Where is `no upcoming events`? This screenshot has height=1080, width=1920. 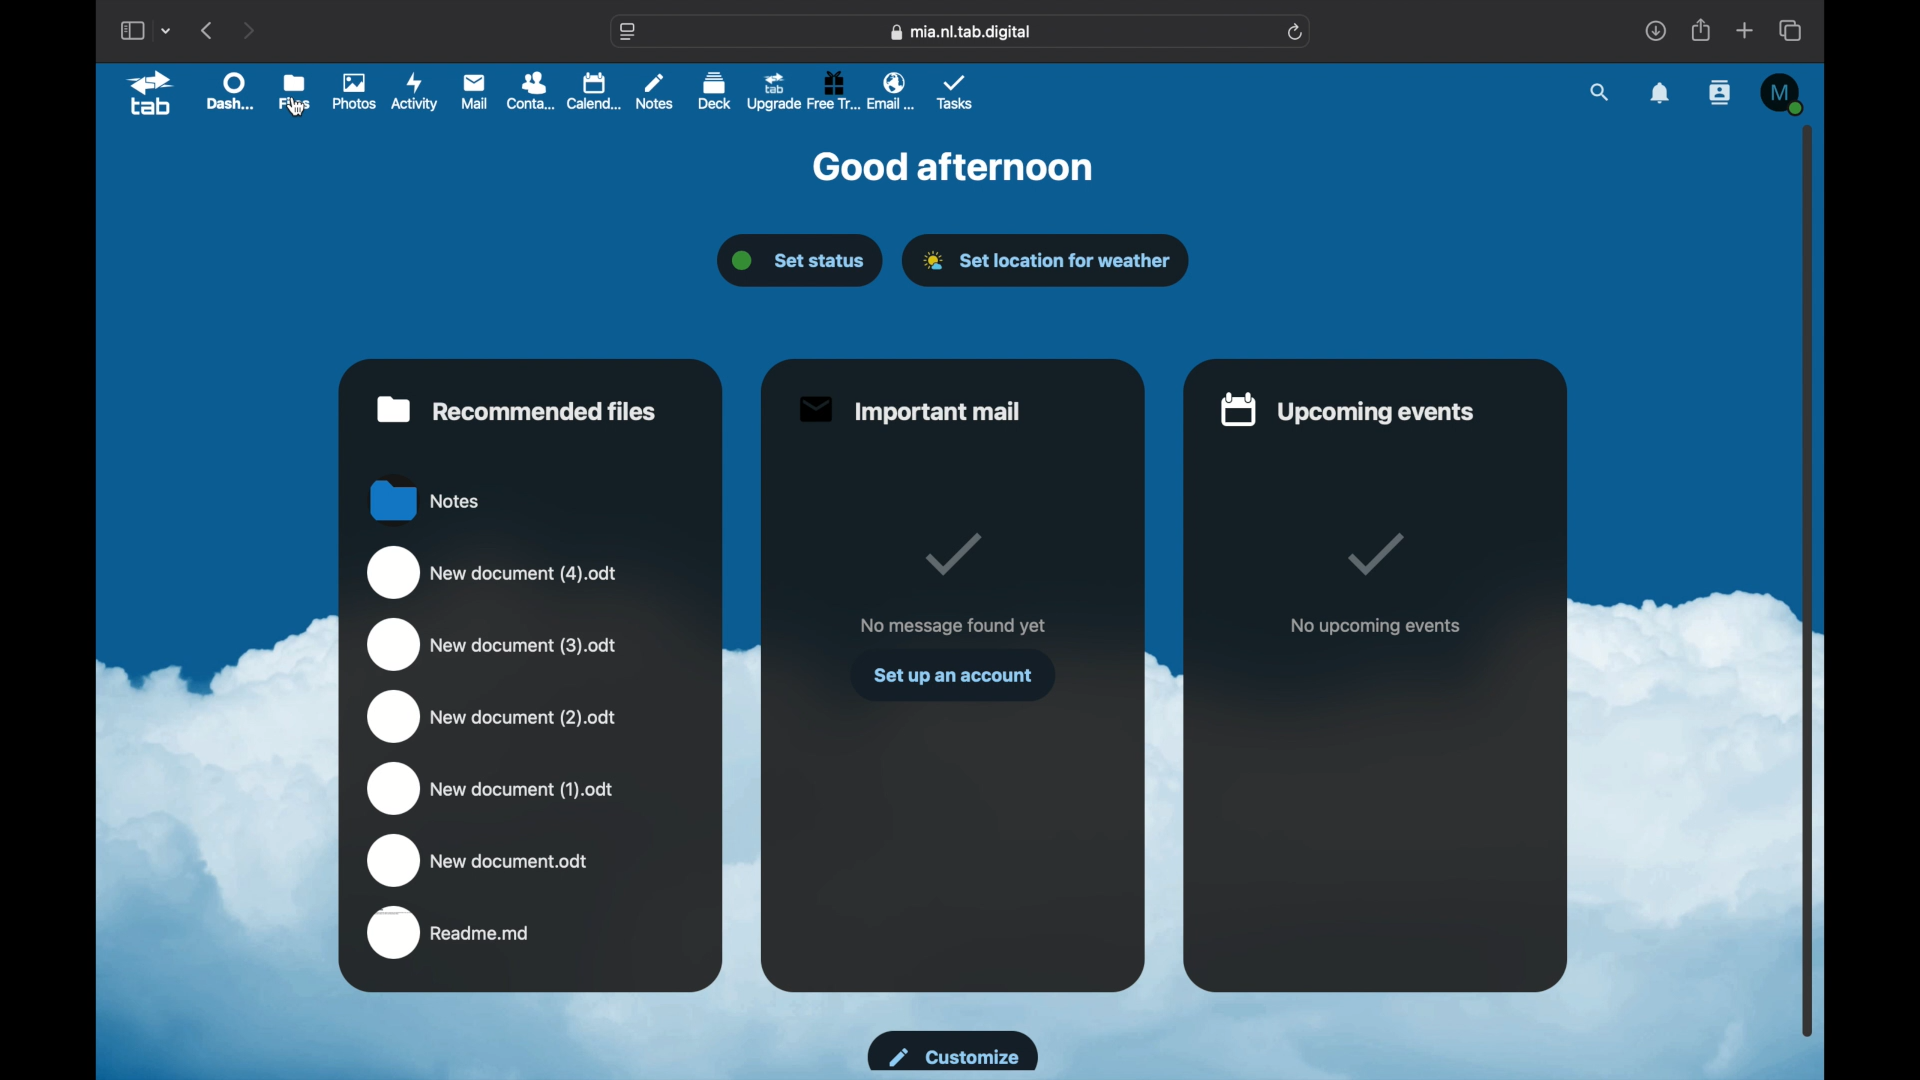
no upcoming events is located at coordinates (1376, 626).